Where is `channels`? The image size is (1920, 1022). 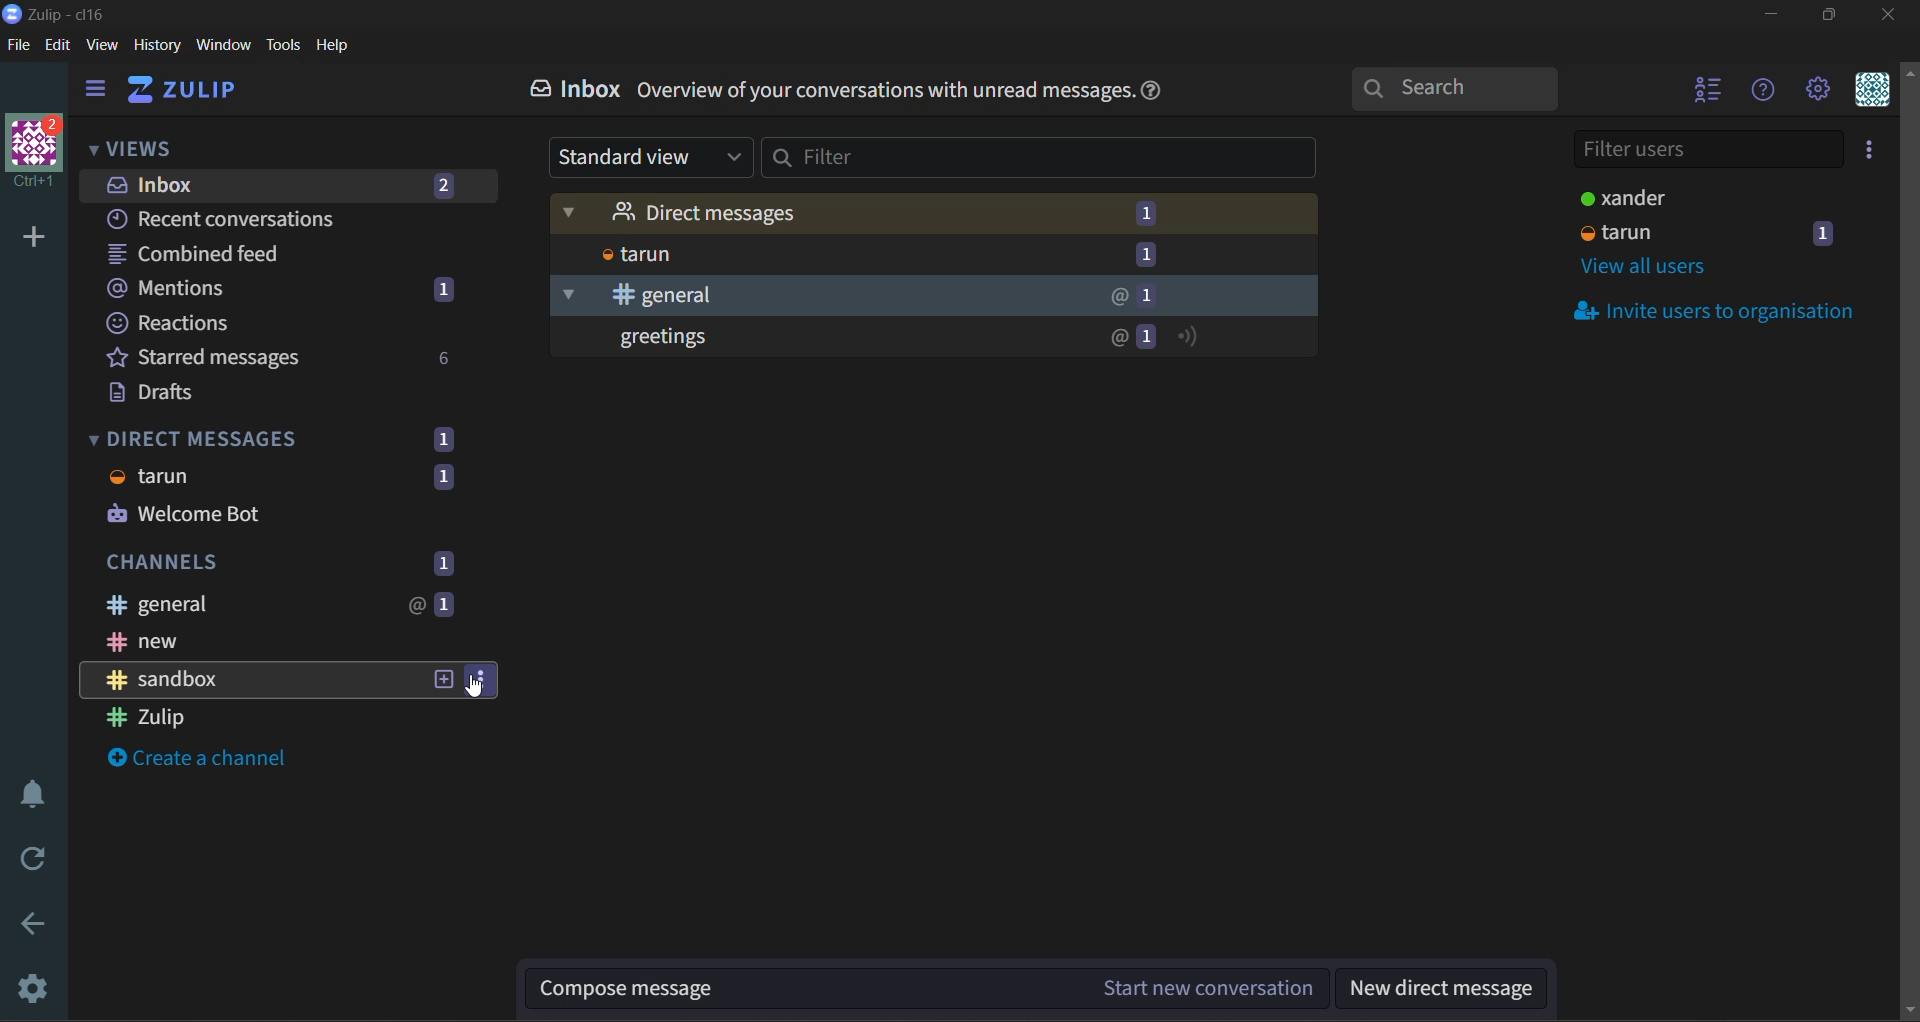 channels is located at coordinates (299, 560).